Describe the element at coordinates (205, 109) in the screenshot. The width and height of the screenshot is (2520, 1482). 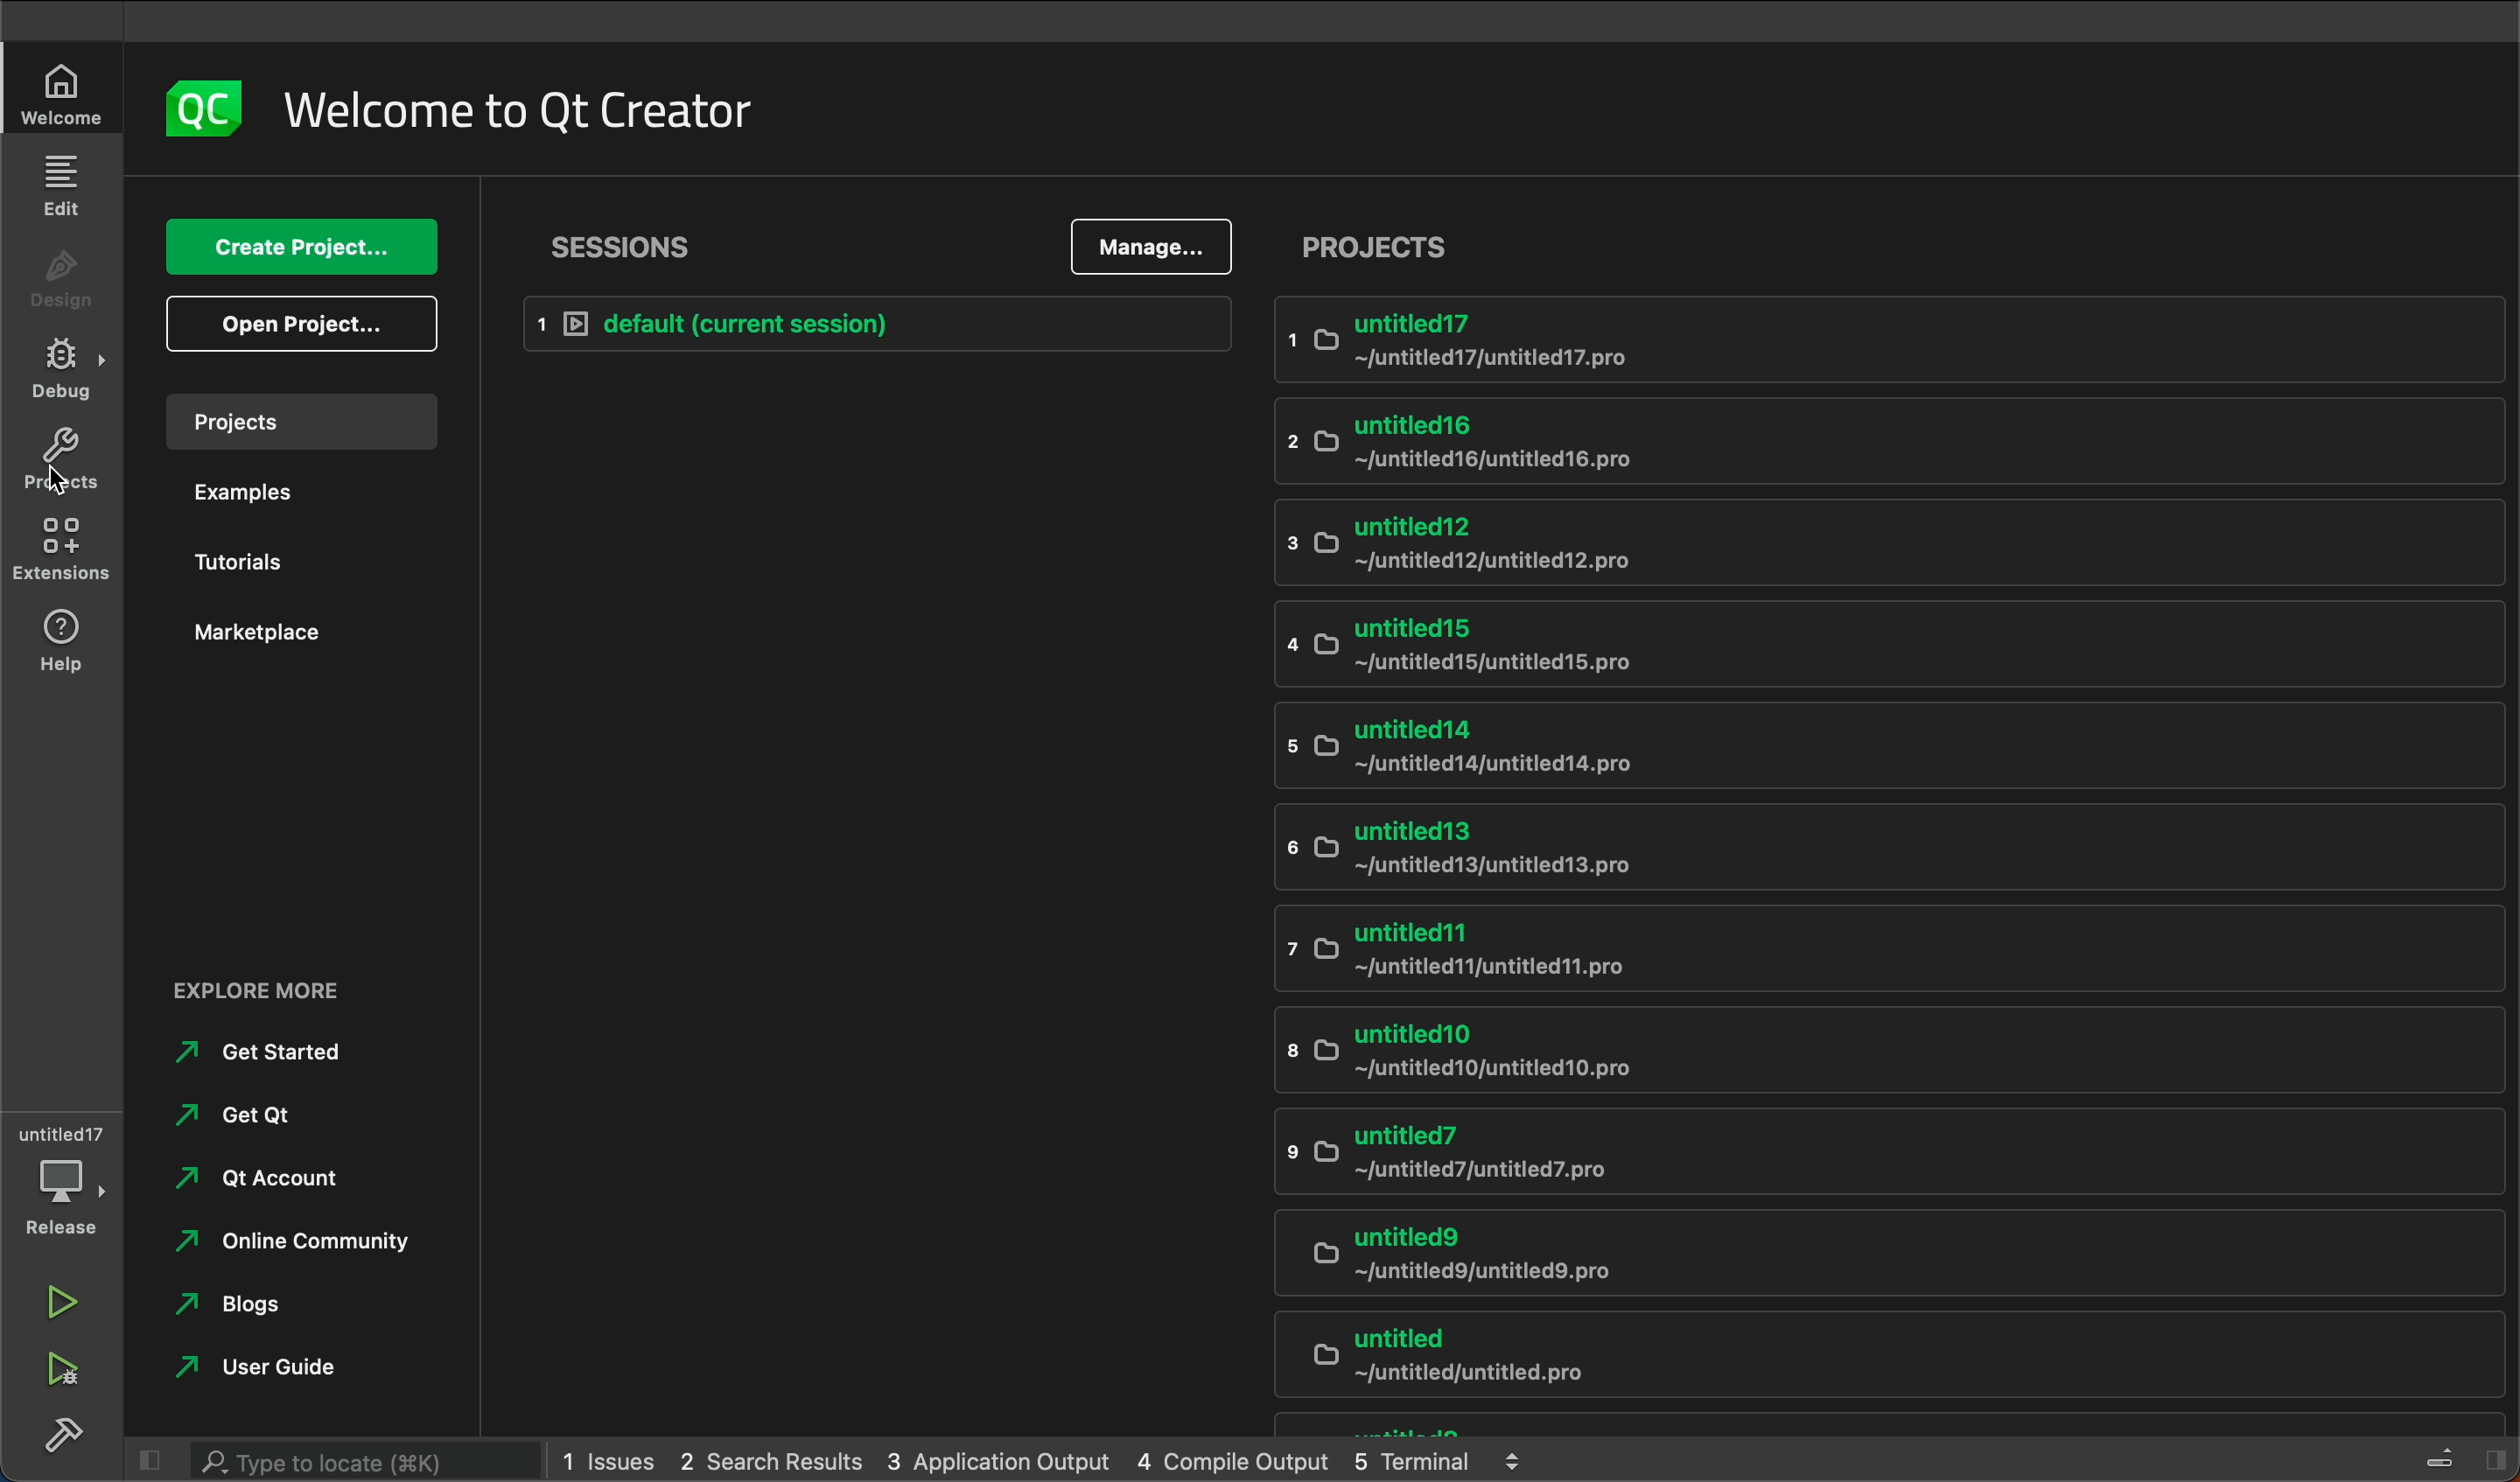
I see `logo` at that location.